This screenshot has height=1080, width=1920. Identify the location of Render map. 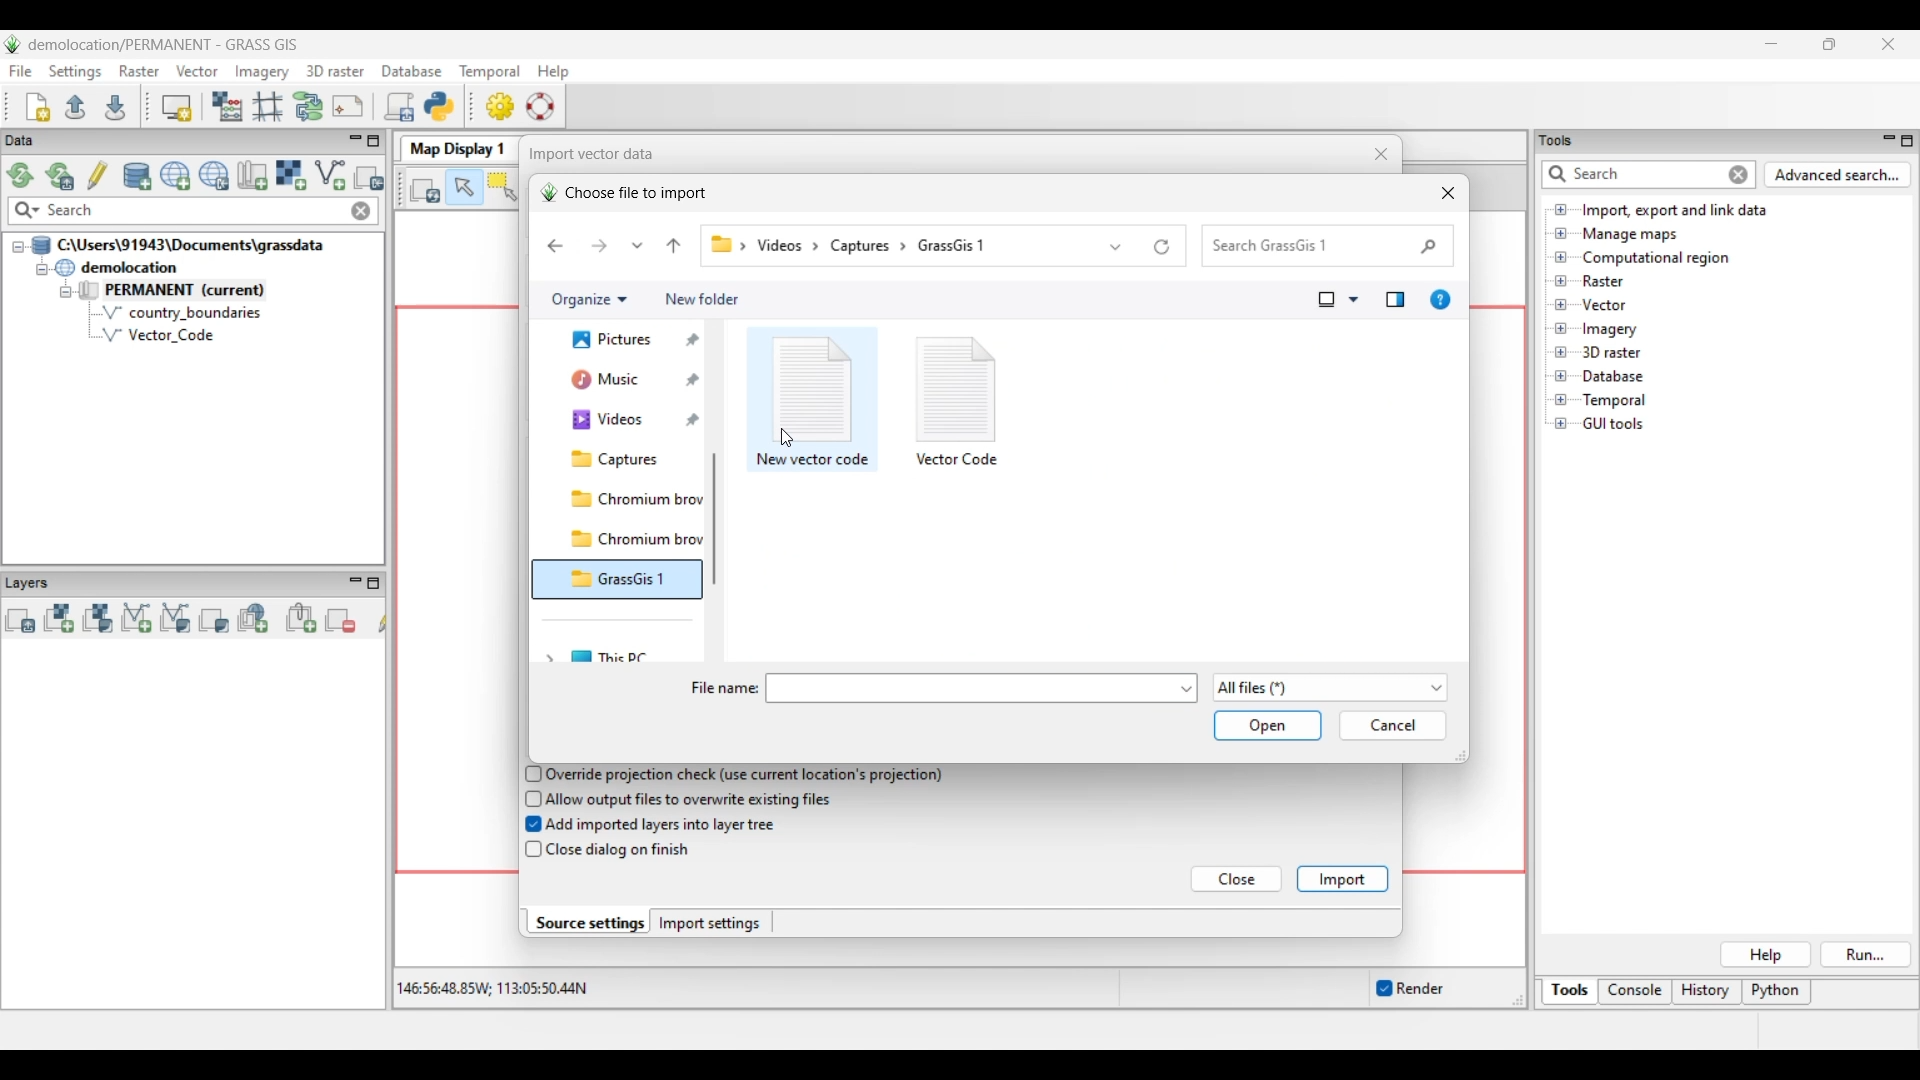
(426, 189).